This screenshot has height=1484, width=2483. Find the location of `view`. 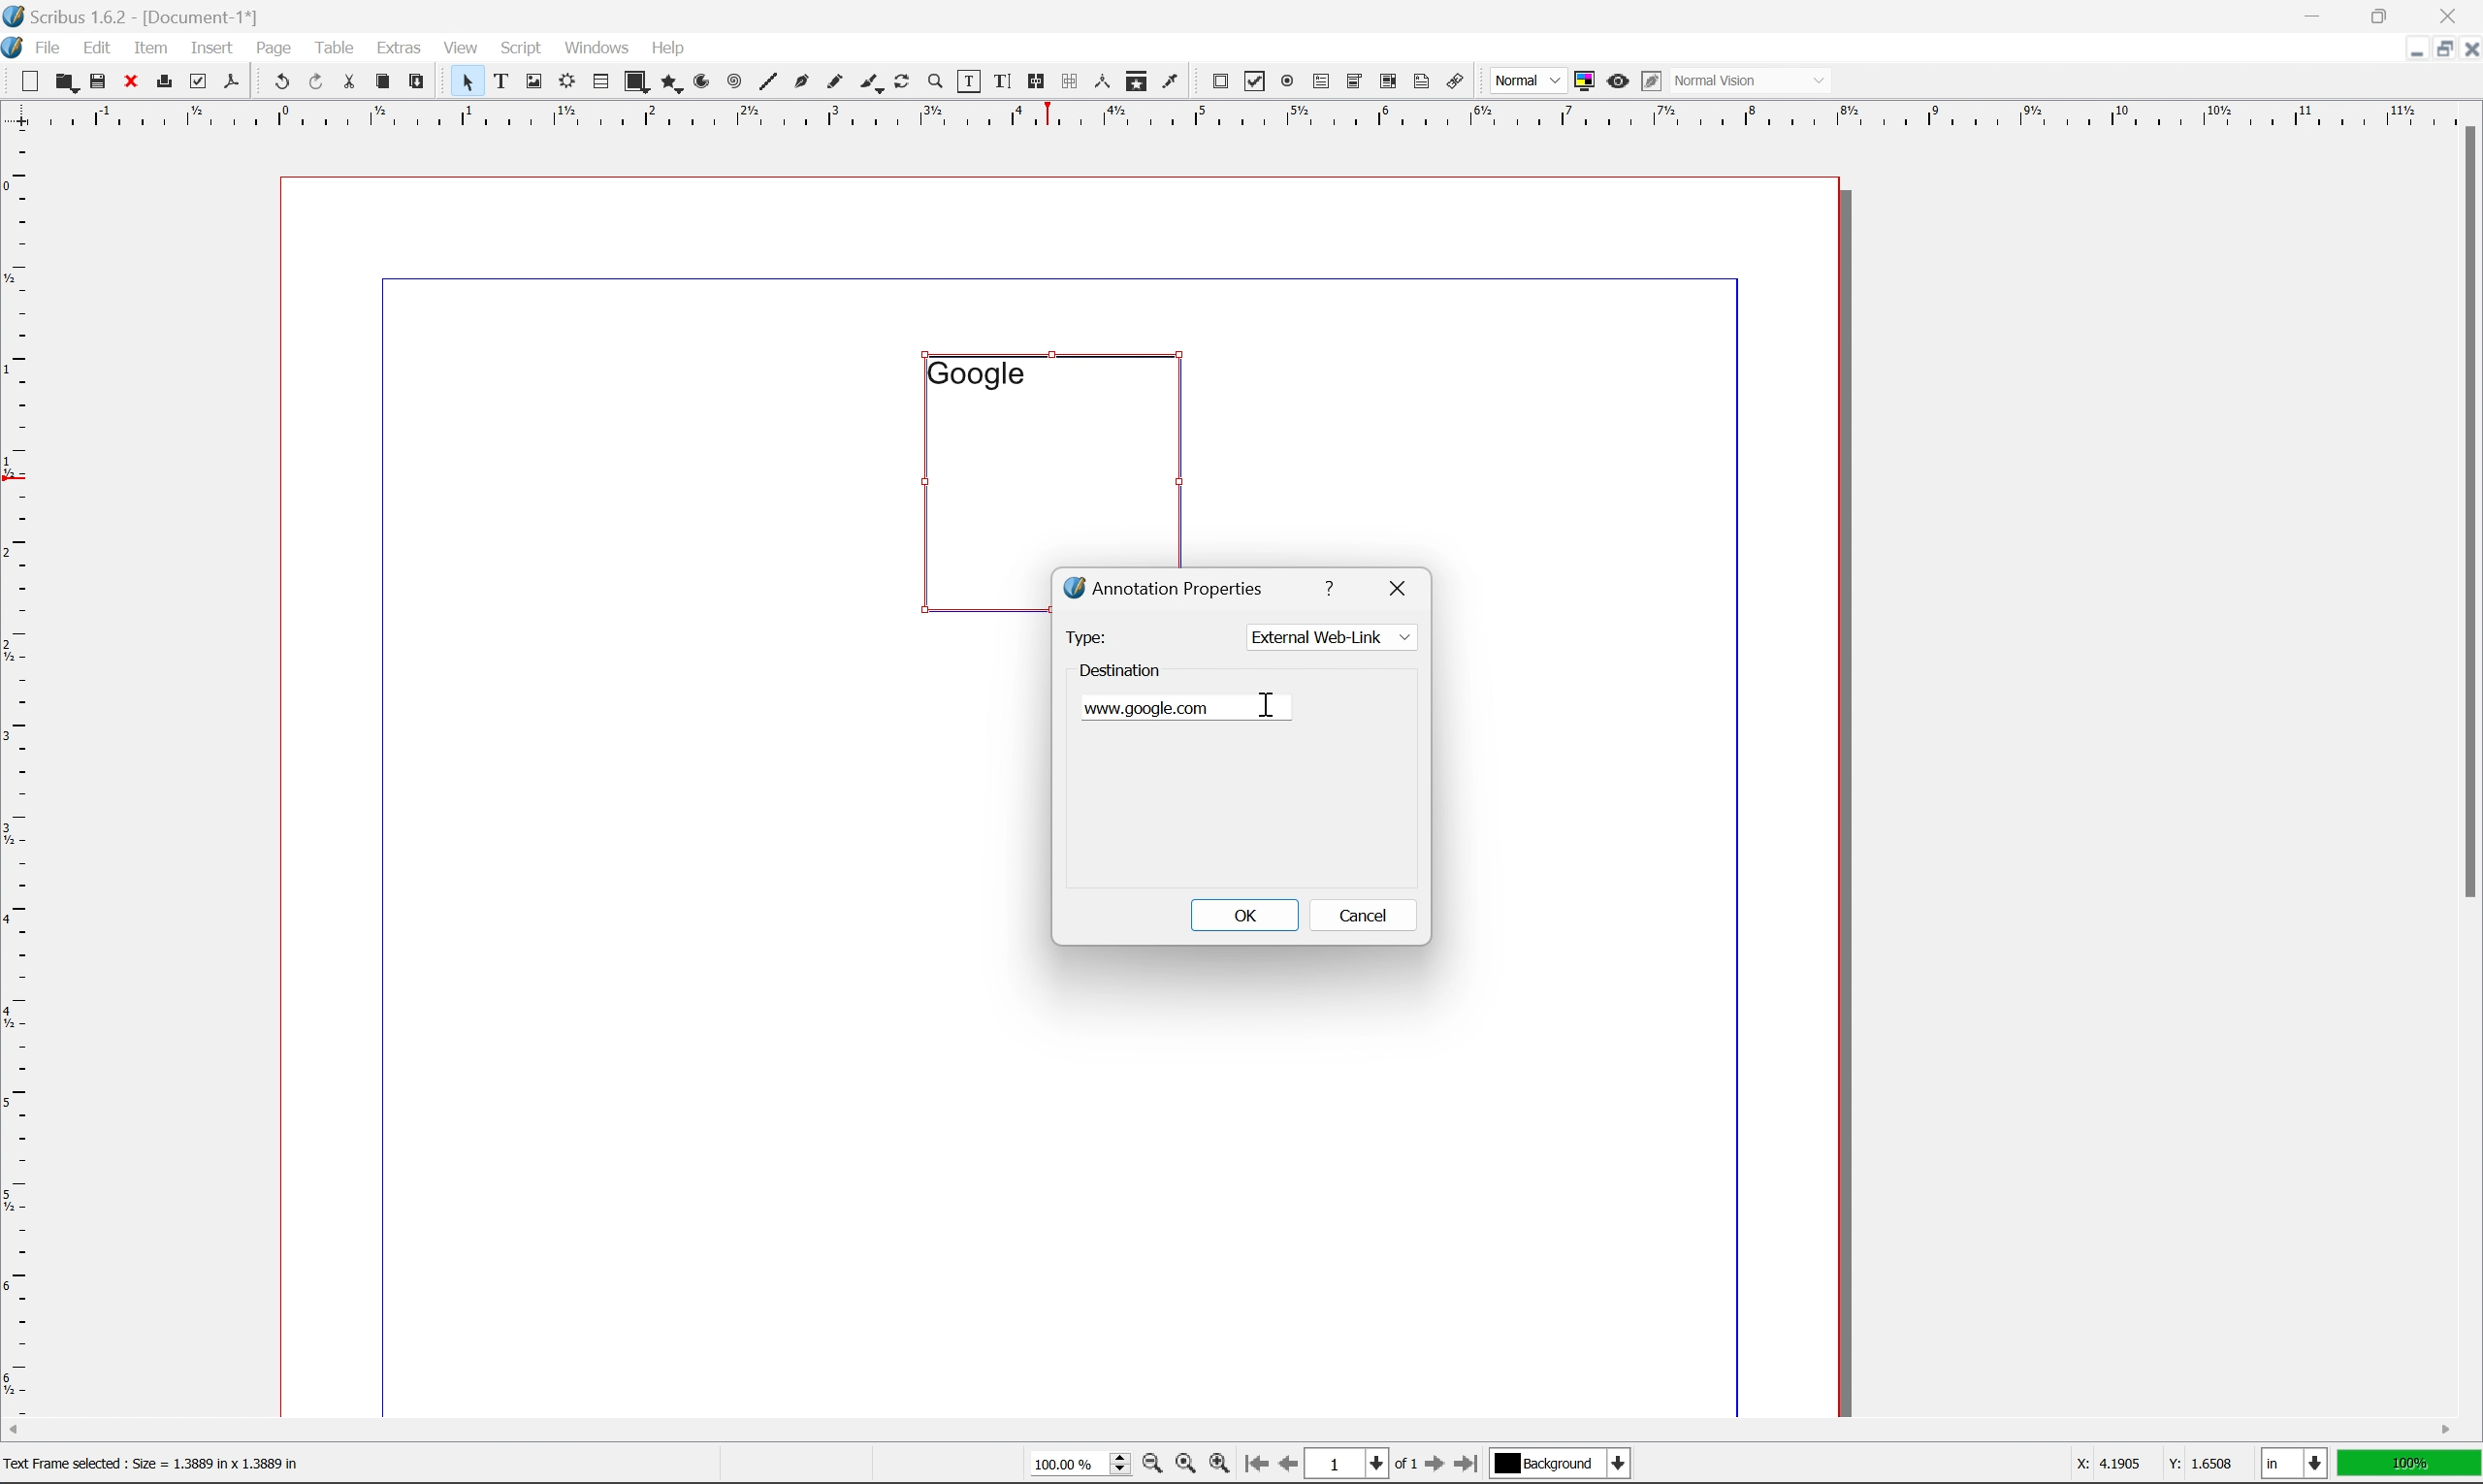

view is located at coordinates (465, 46).